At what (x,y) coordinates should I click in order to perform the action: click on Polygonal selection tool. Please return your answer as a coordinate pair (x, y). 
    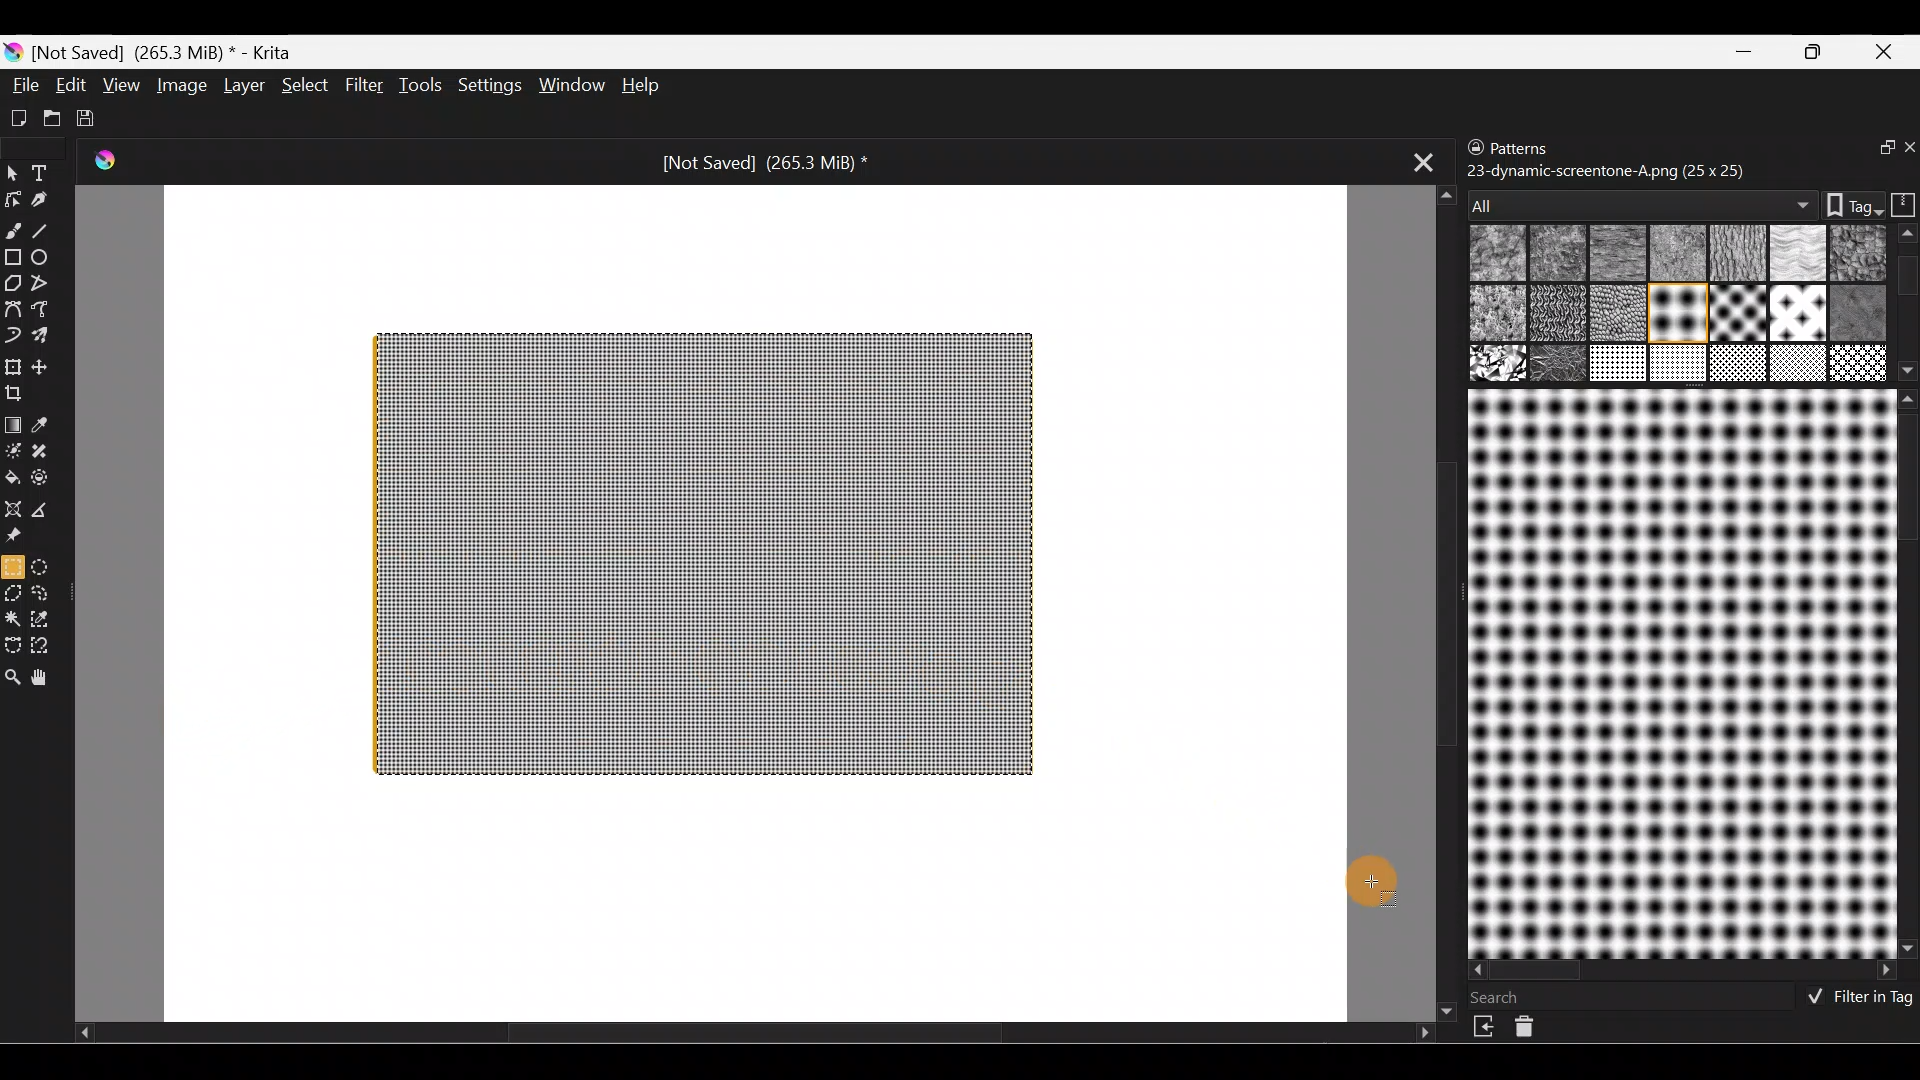
    Looking at the image, I should click on (14, 592).